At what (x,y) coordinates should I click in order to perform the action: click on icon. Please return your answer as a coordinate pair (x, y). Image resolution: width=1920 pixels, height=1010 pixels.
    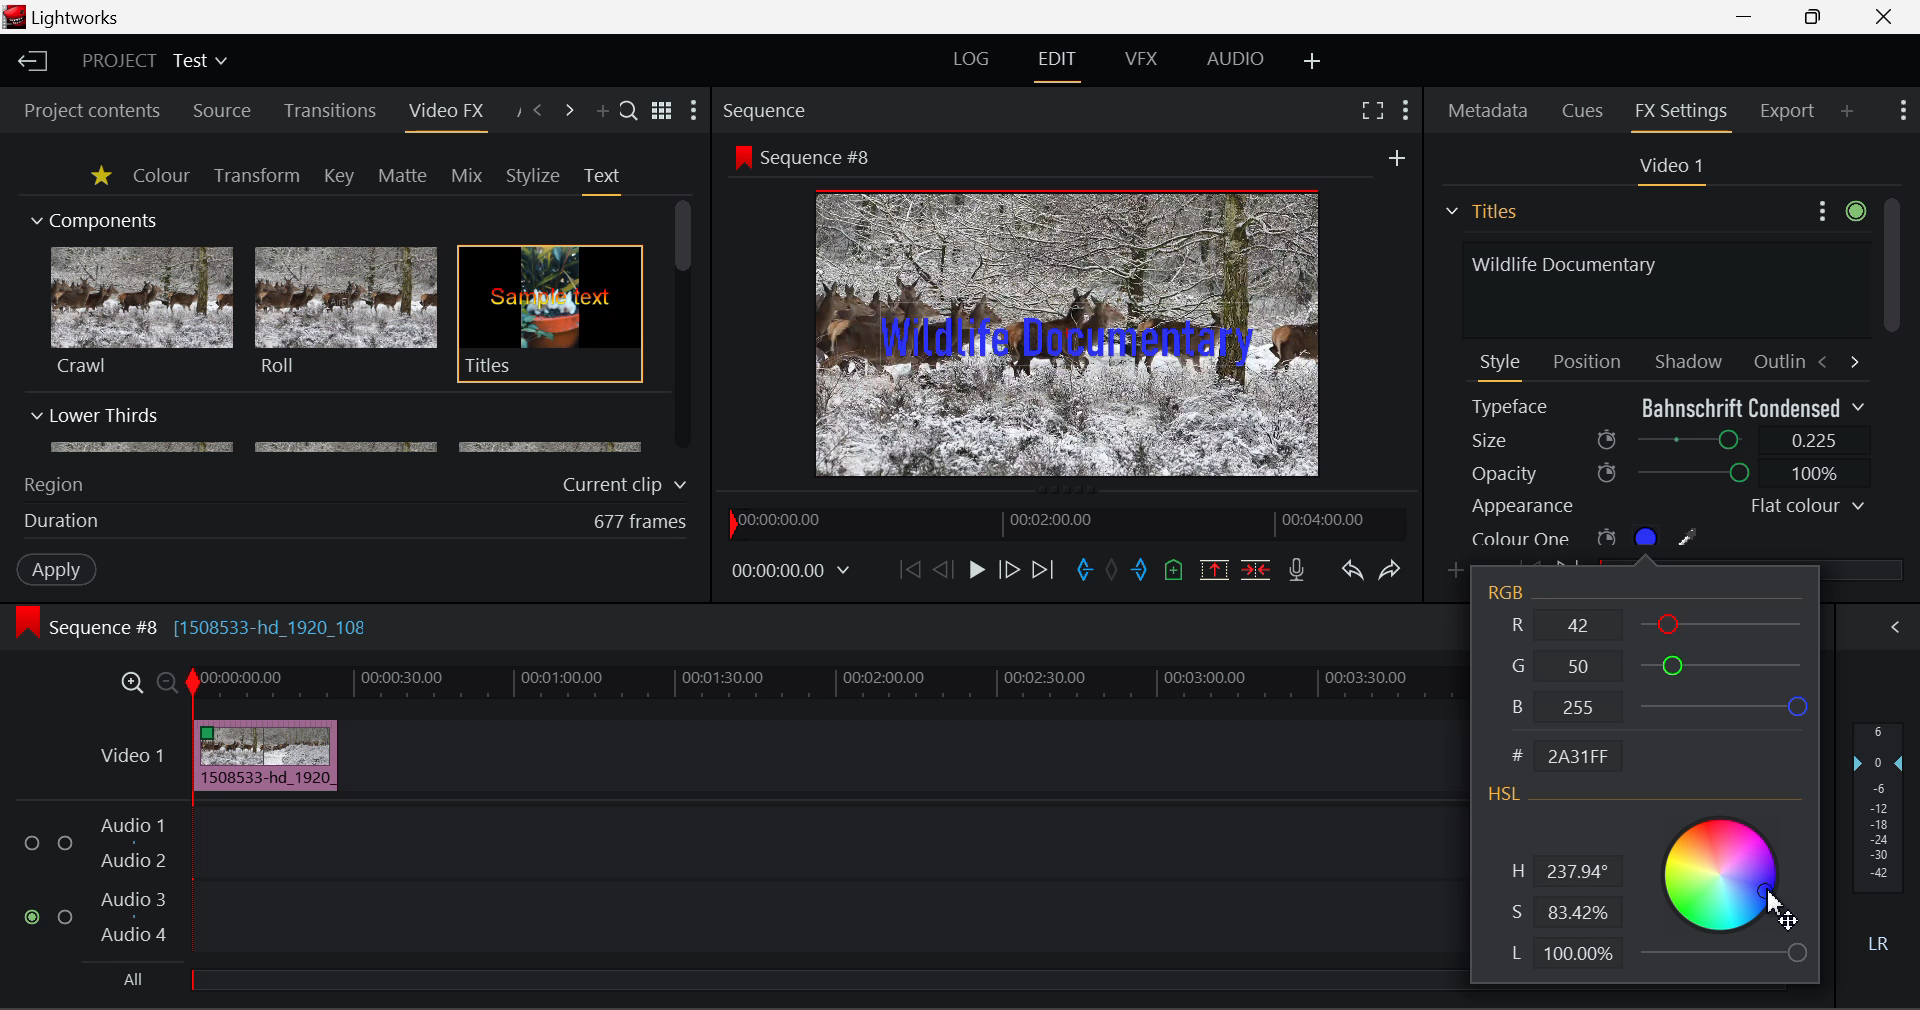
    Looking at the image, I should click on (741, 156).